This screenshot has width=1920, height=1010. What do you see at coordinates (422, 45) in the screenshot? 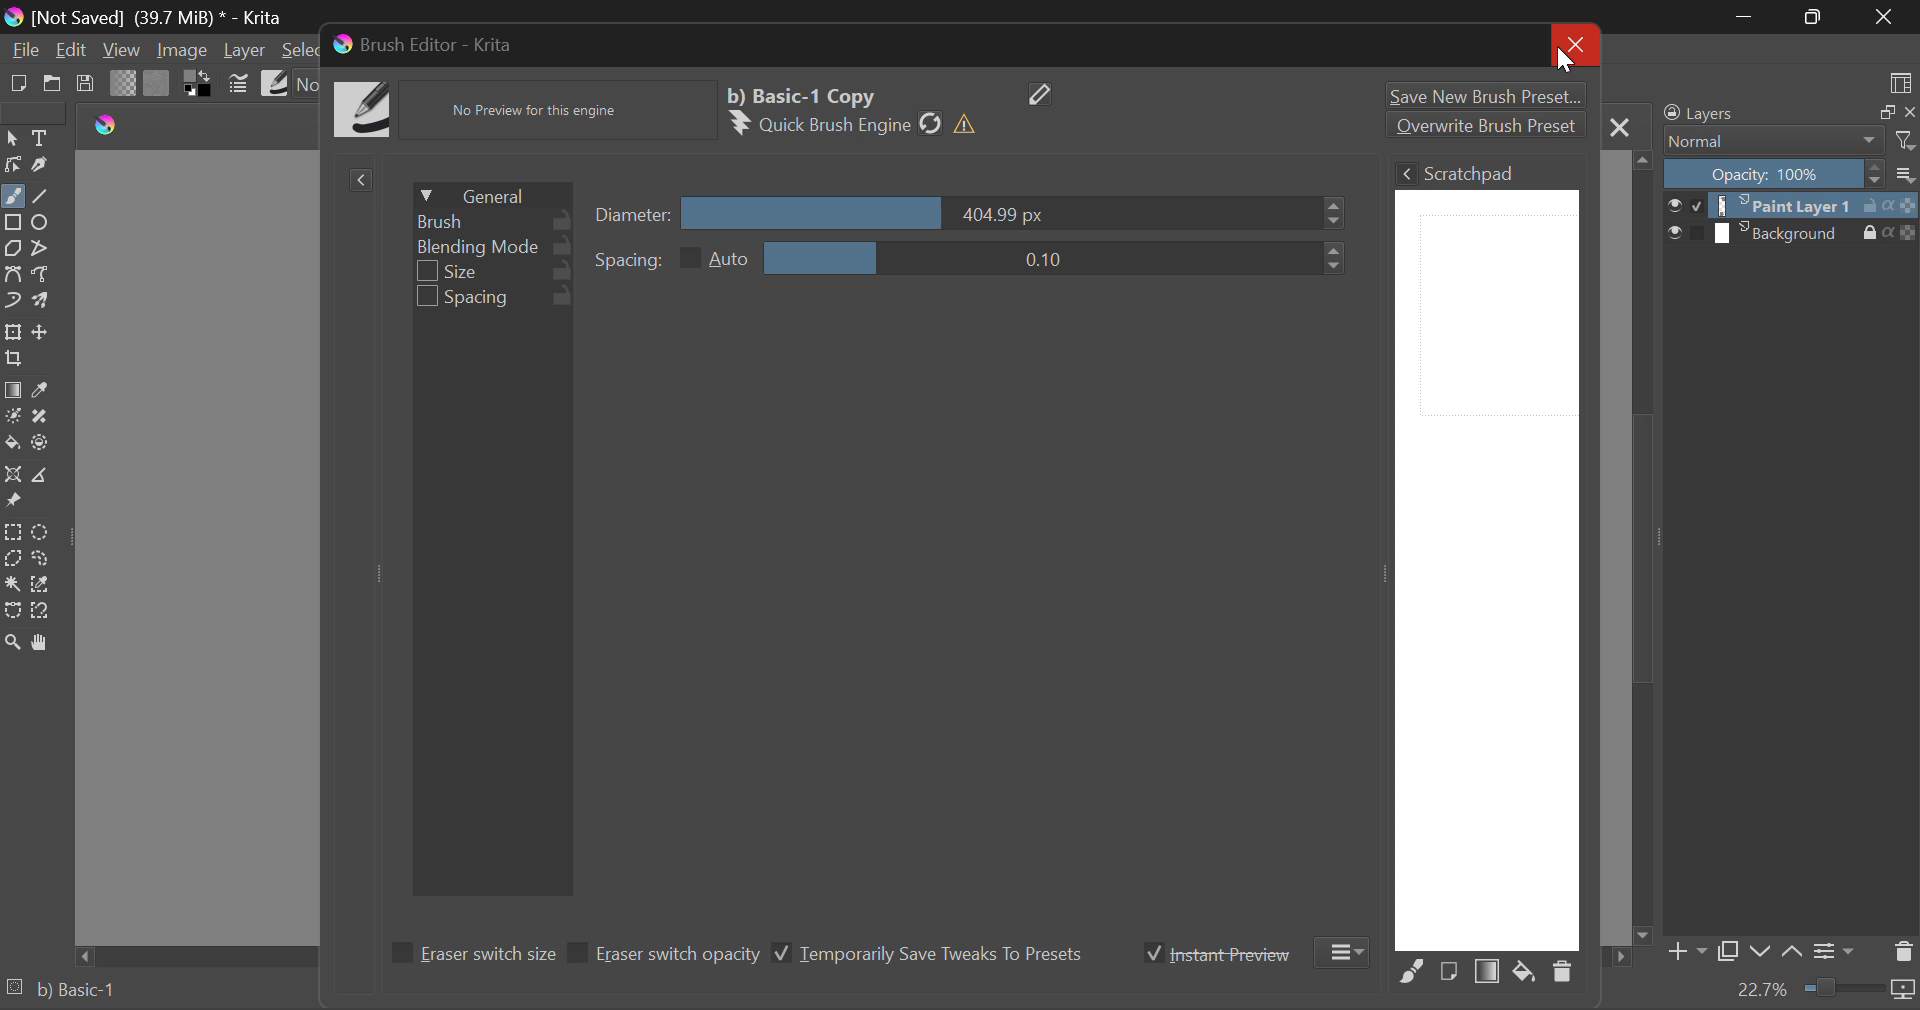
I see `Brush Editor-Krita` at bounding box center [422, 45].